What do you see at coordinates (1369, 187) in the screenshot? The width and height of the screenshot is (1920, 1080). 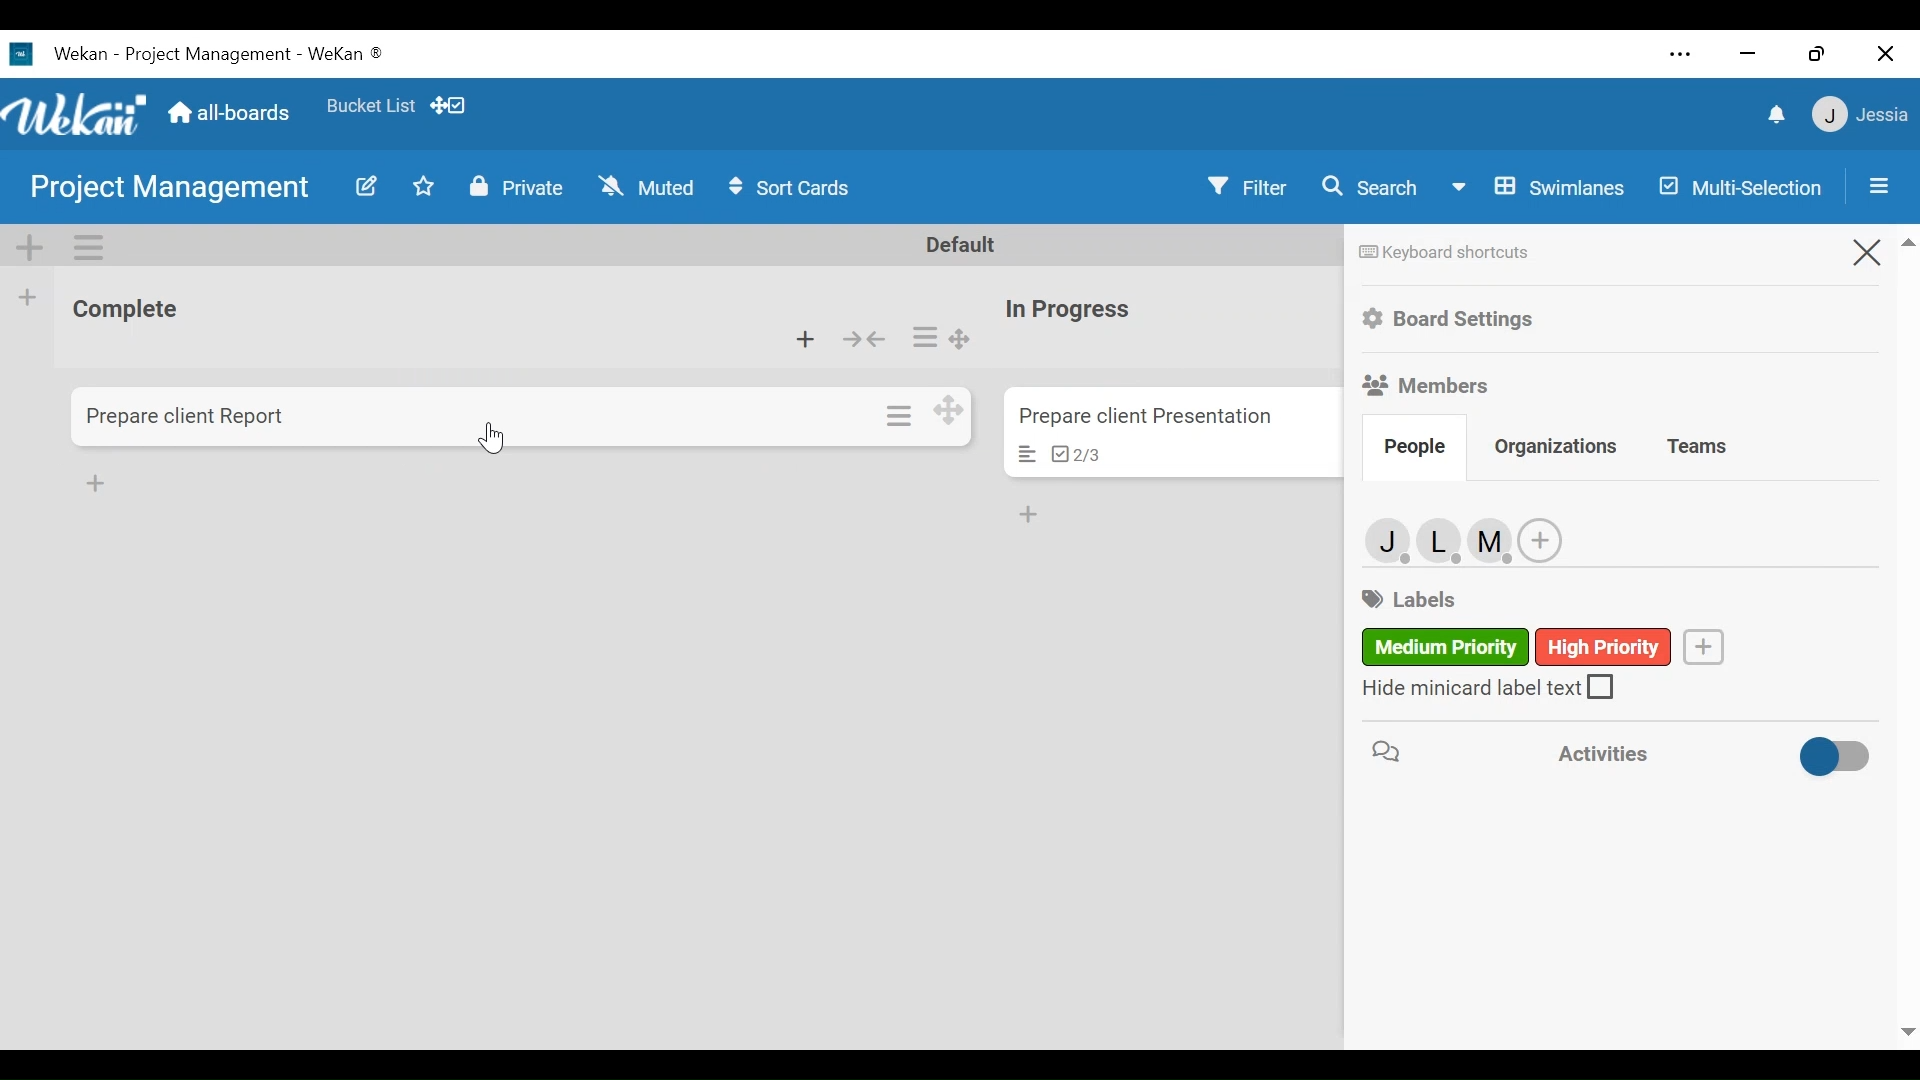 I see `Search` at bounding box center [1369, 187].